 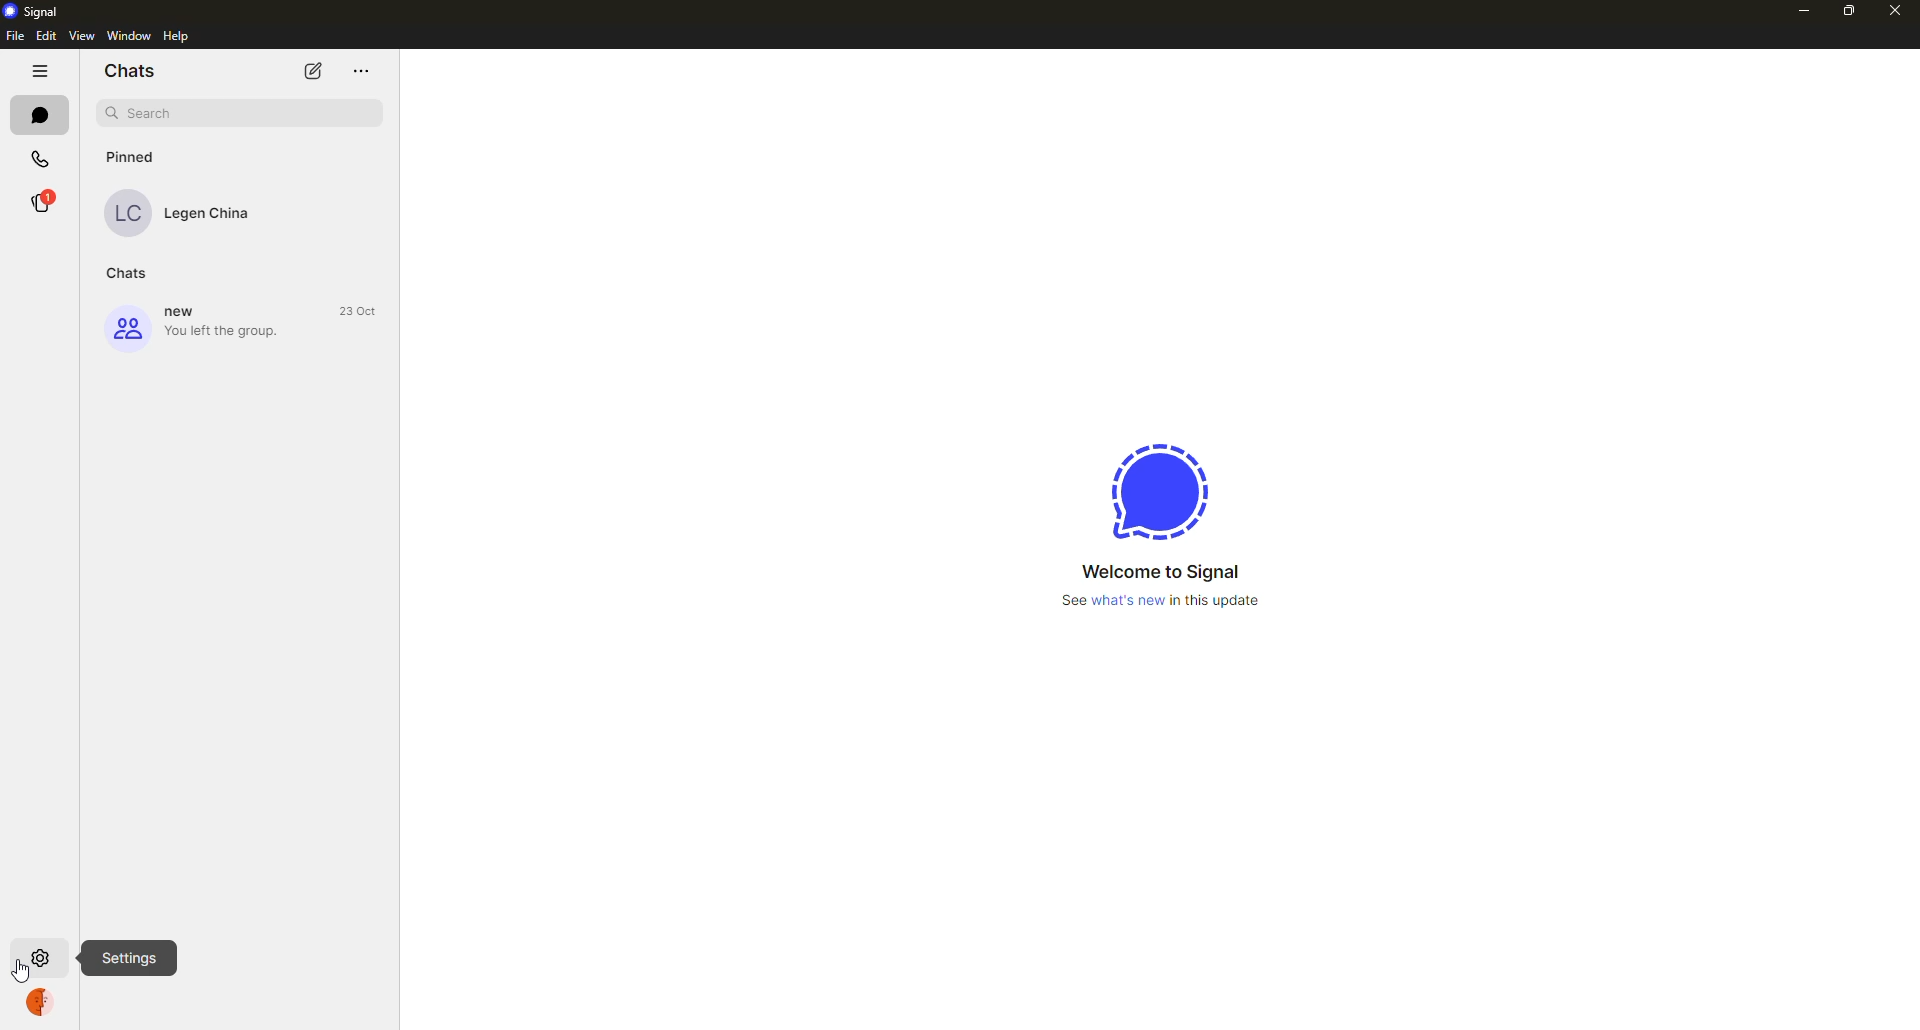 I want to click on File, so click(x=16, y=35).